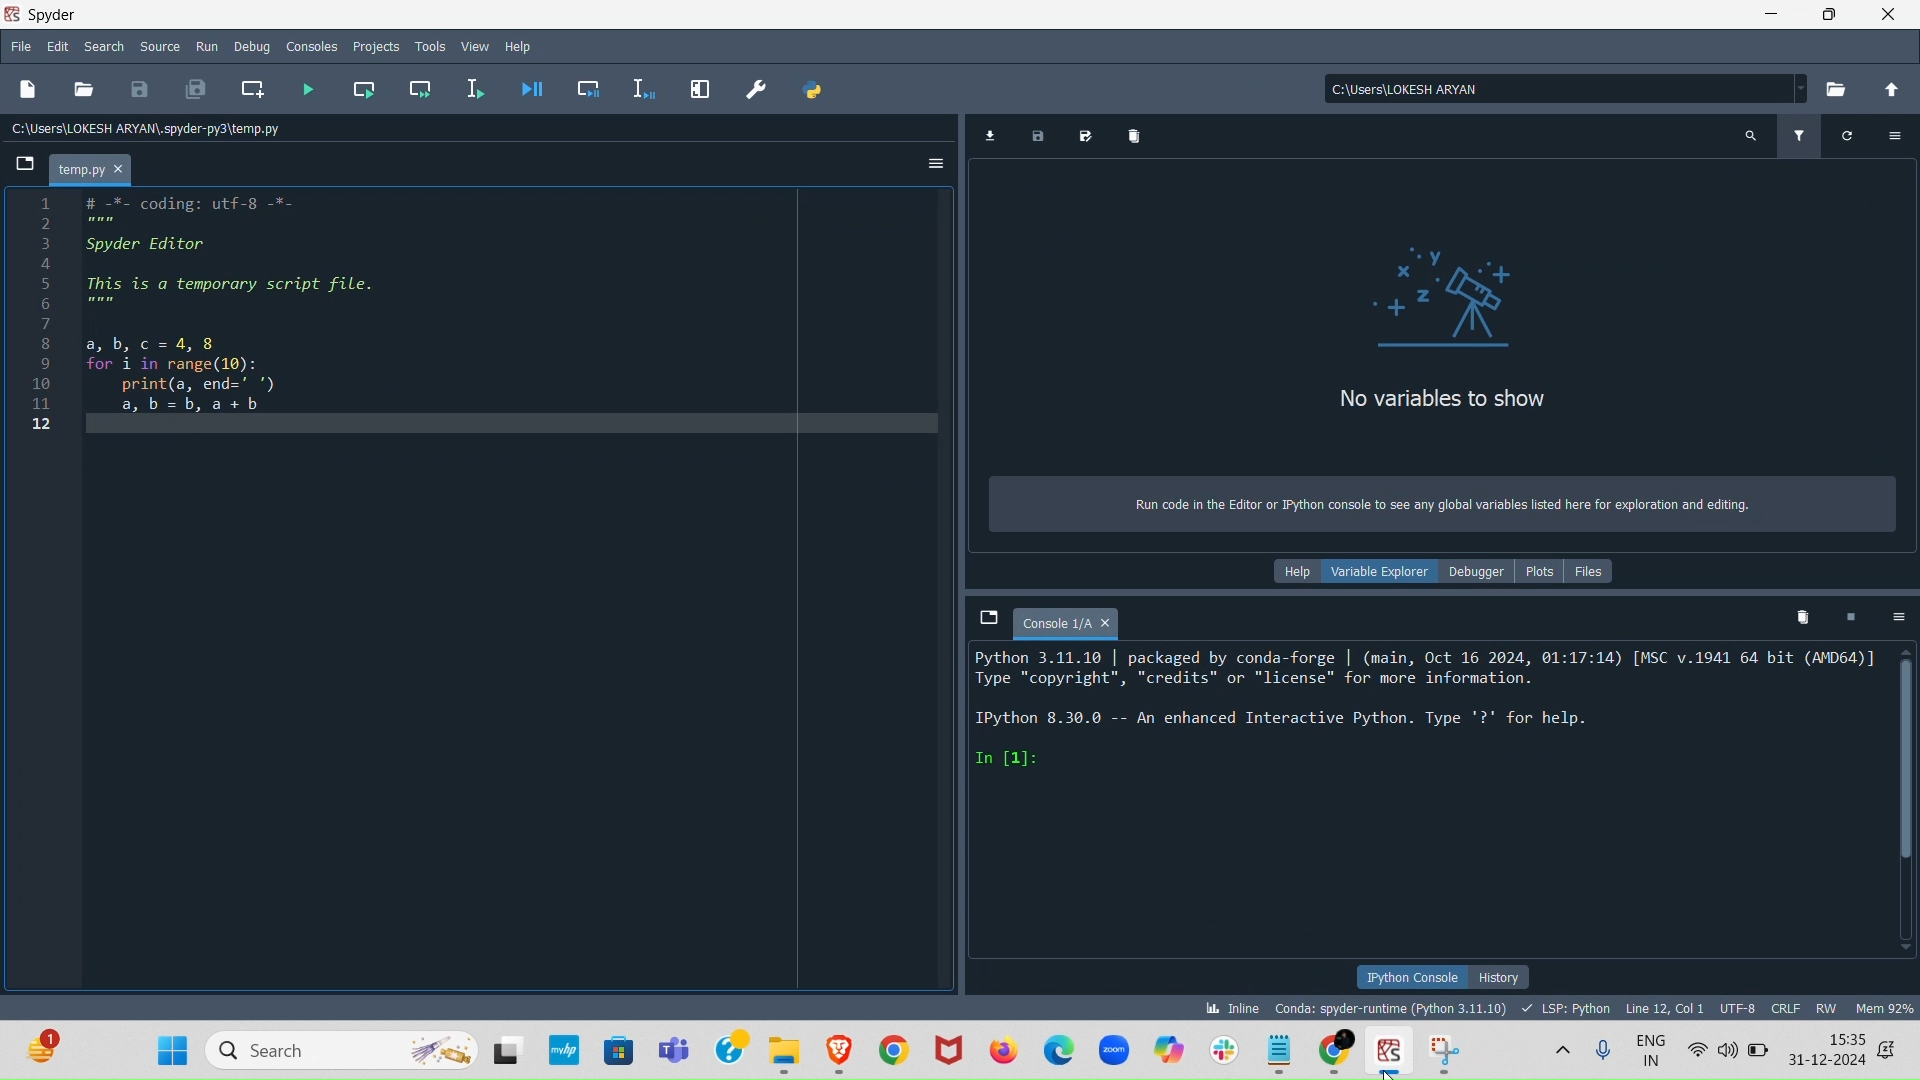 The width and height of the screenshot is (1920, 1080). I want to click on Search variable names and types (Ctrl + F), so click(1748, 140).